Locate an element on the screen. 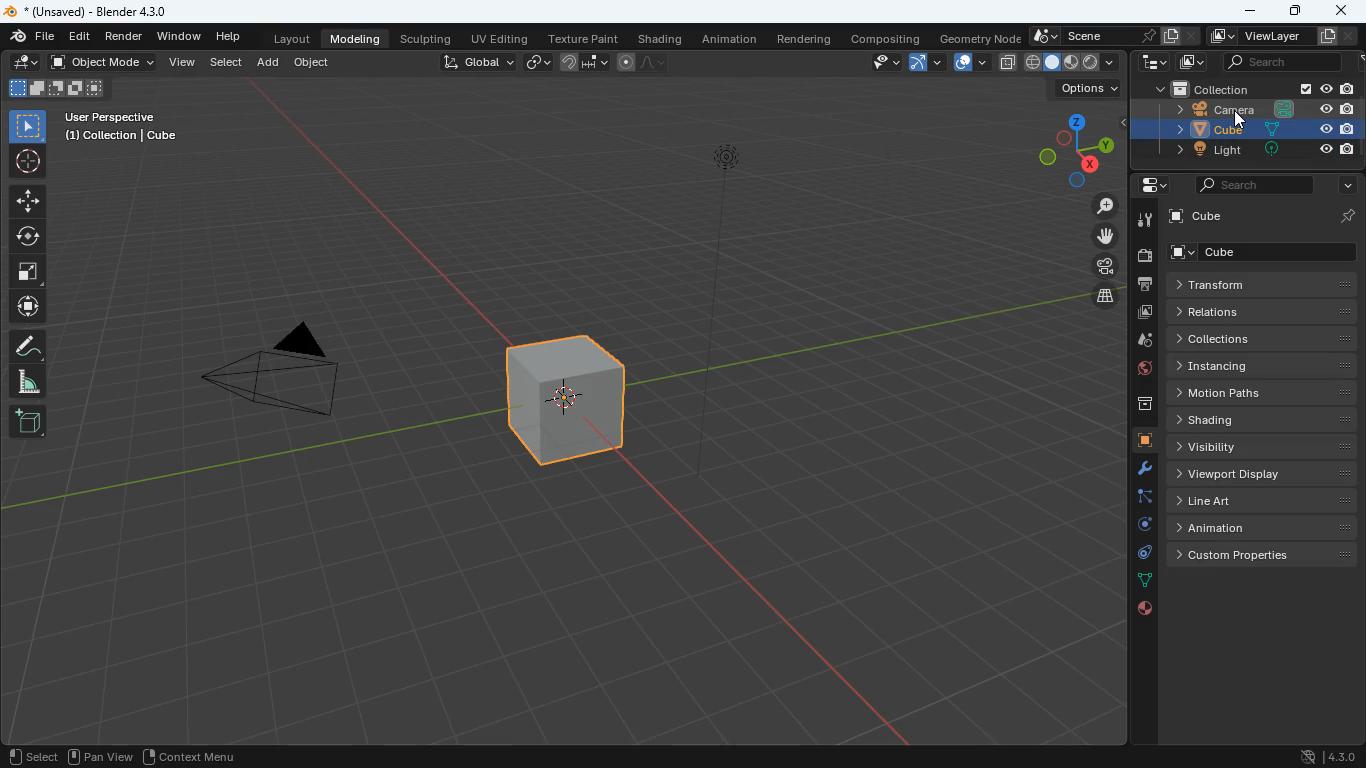  maximize is located at coordinates (1293, 10).